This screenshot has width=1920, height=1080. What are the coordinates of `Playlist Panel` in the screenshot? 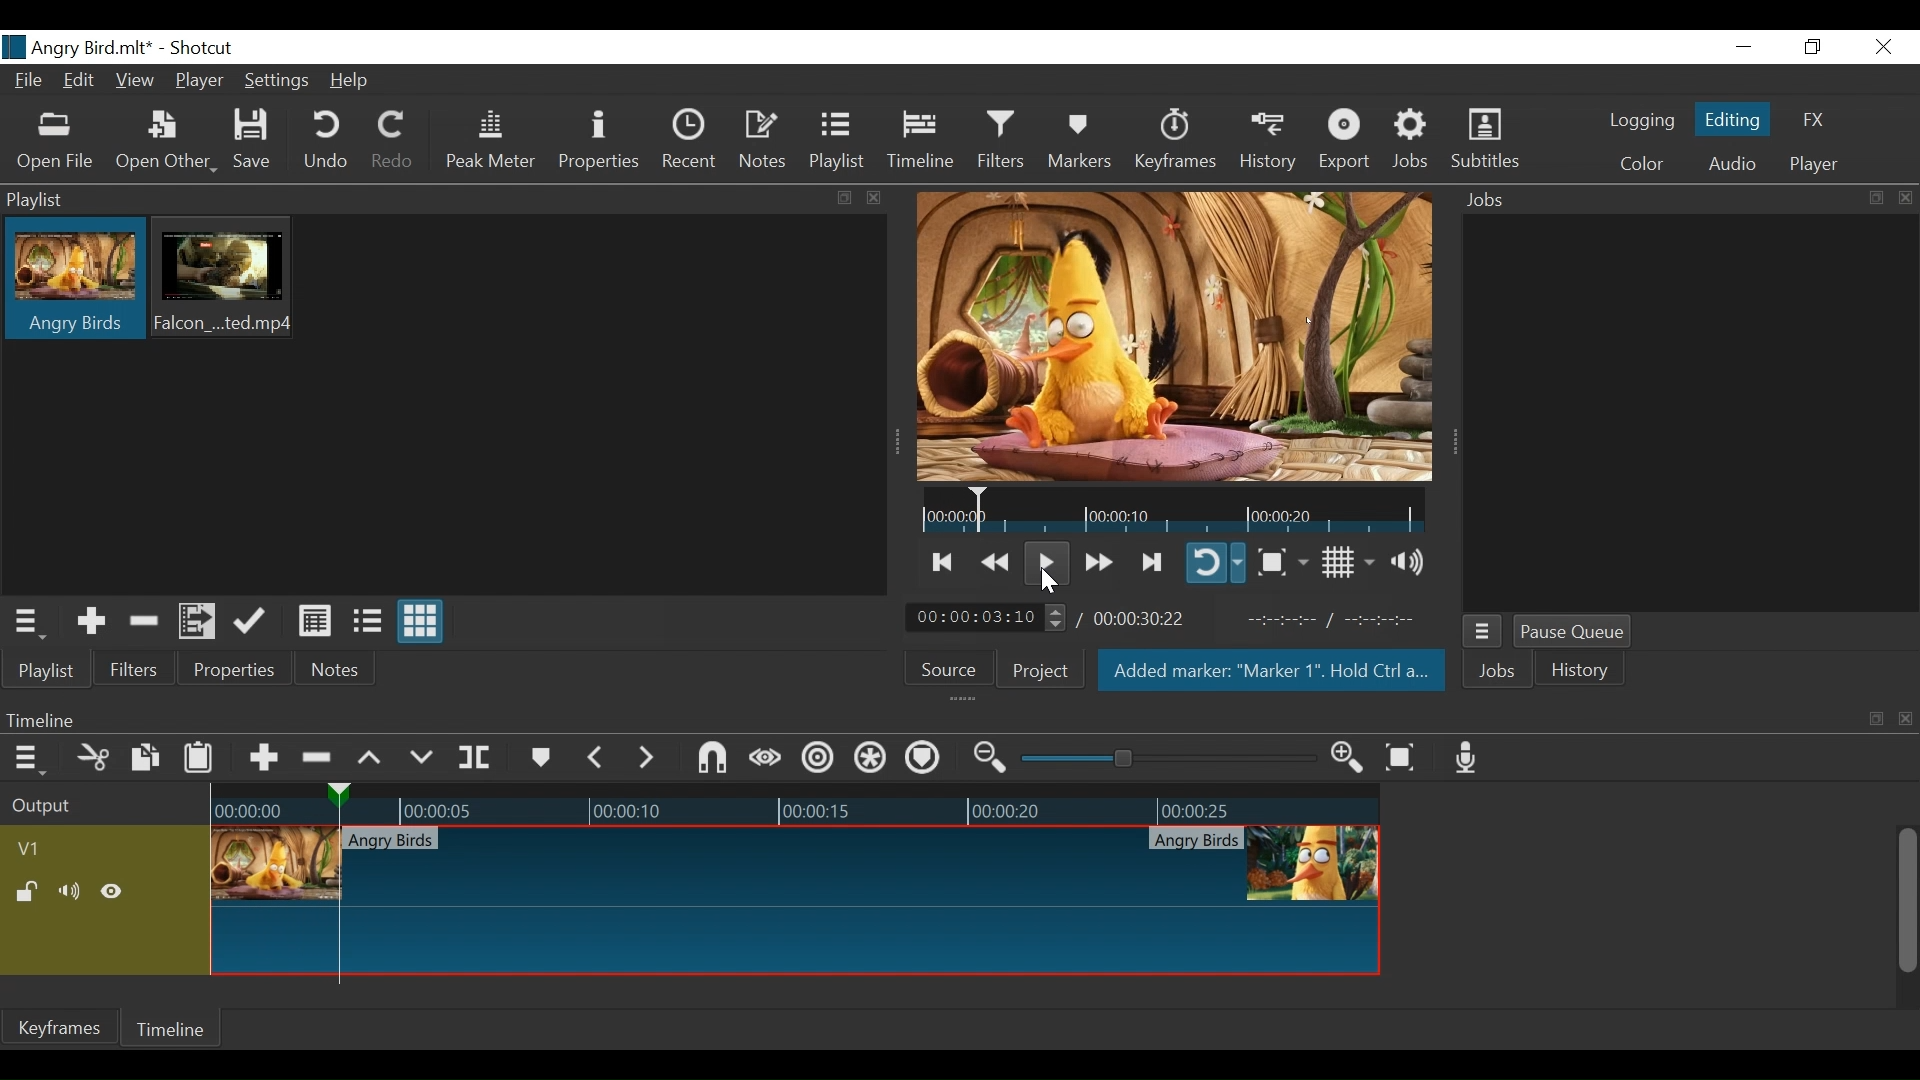 It's located at (439, 200).